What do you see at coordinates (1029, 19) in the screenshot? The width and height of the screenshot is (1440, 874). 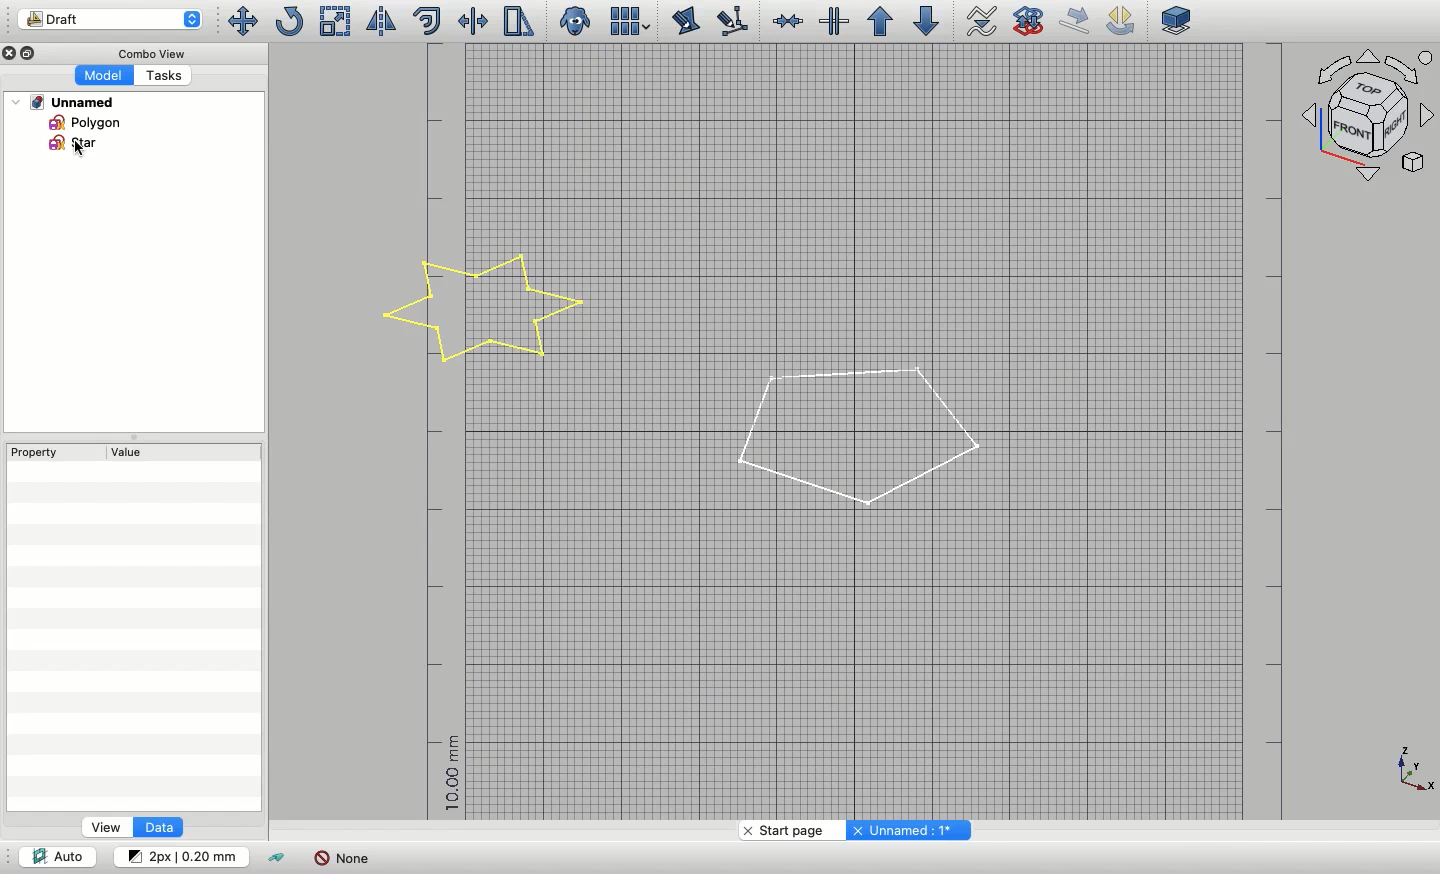 I see `Draft to sketch` at bounding box center [1029, 19].